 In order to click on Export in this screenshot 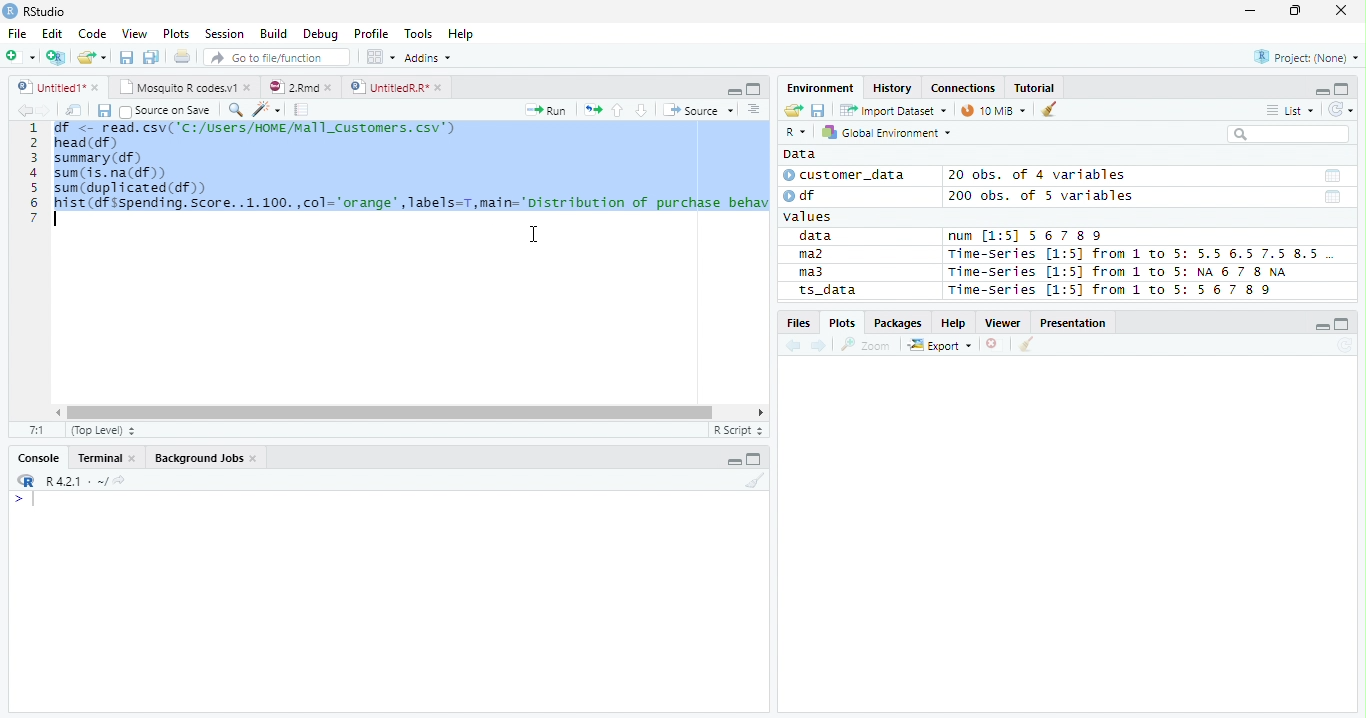, I will do `click(940, 346)`.